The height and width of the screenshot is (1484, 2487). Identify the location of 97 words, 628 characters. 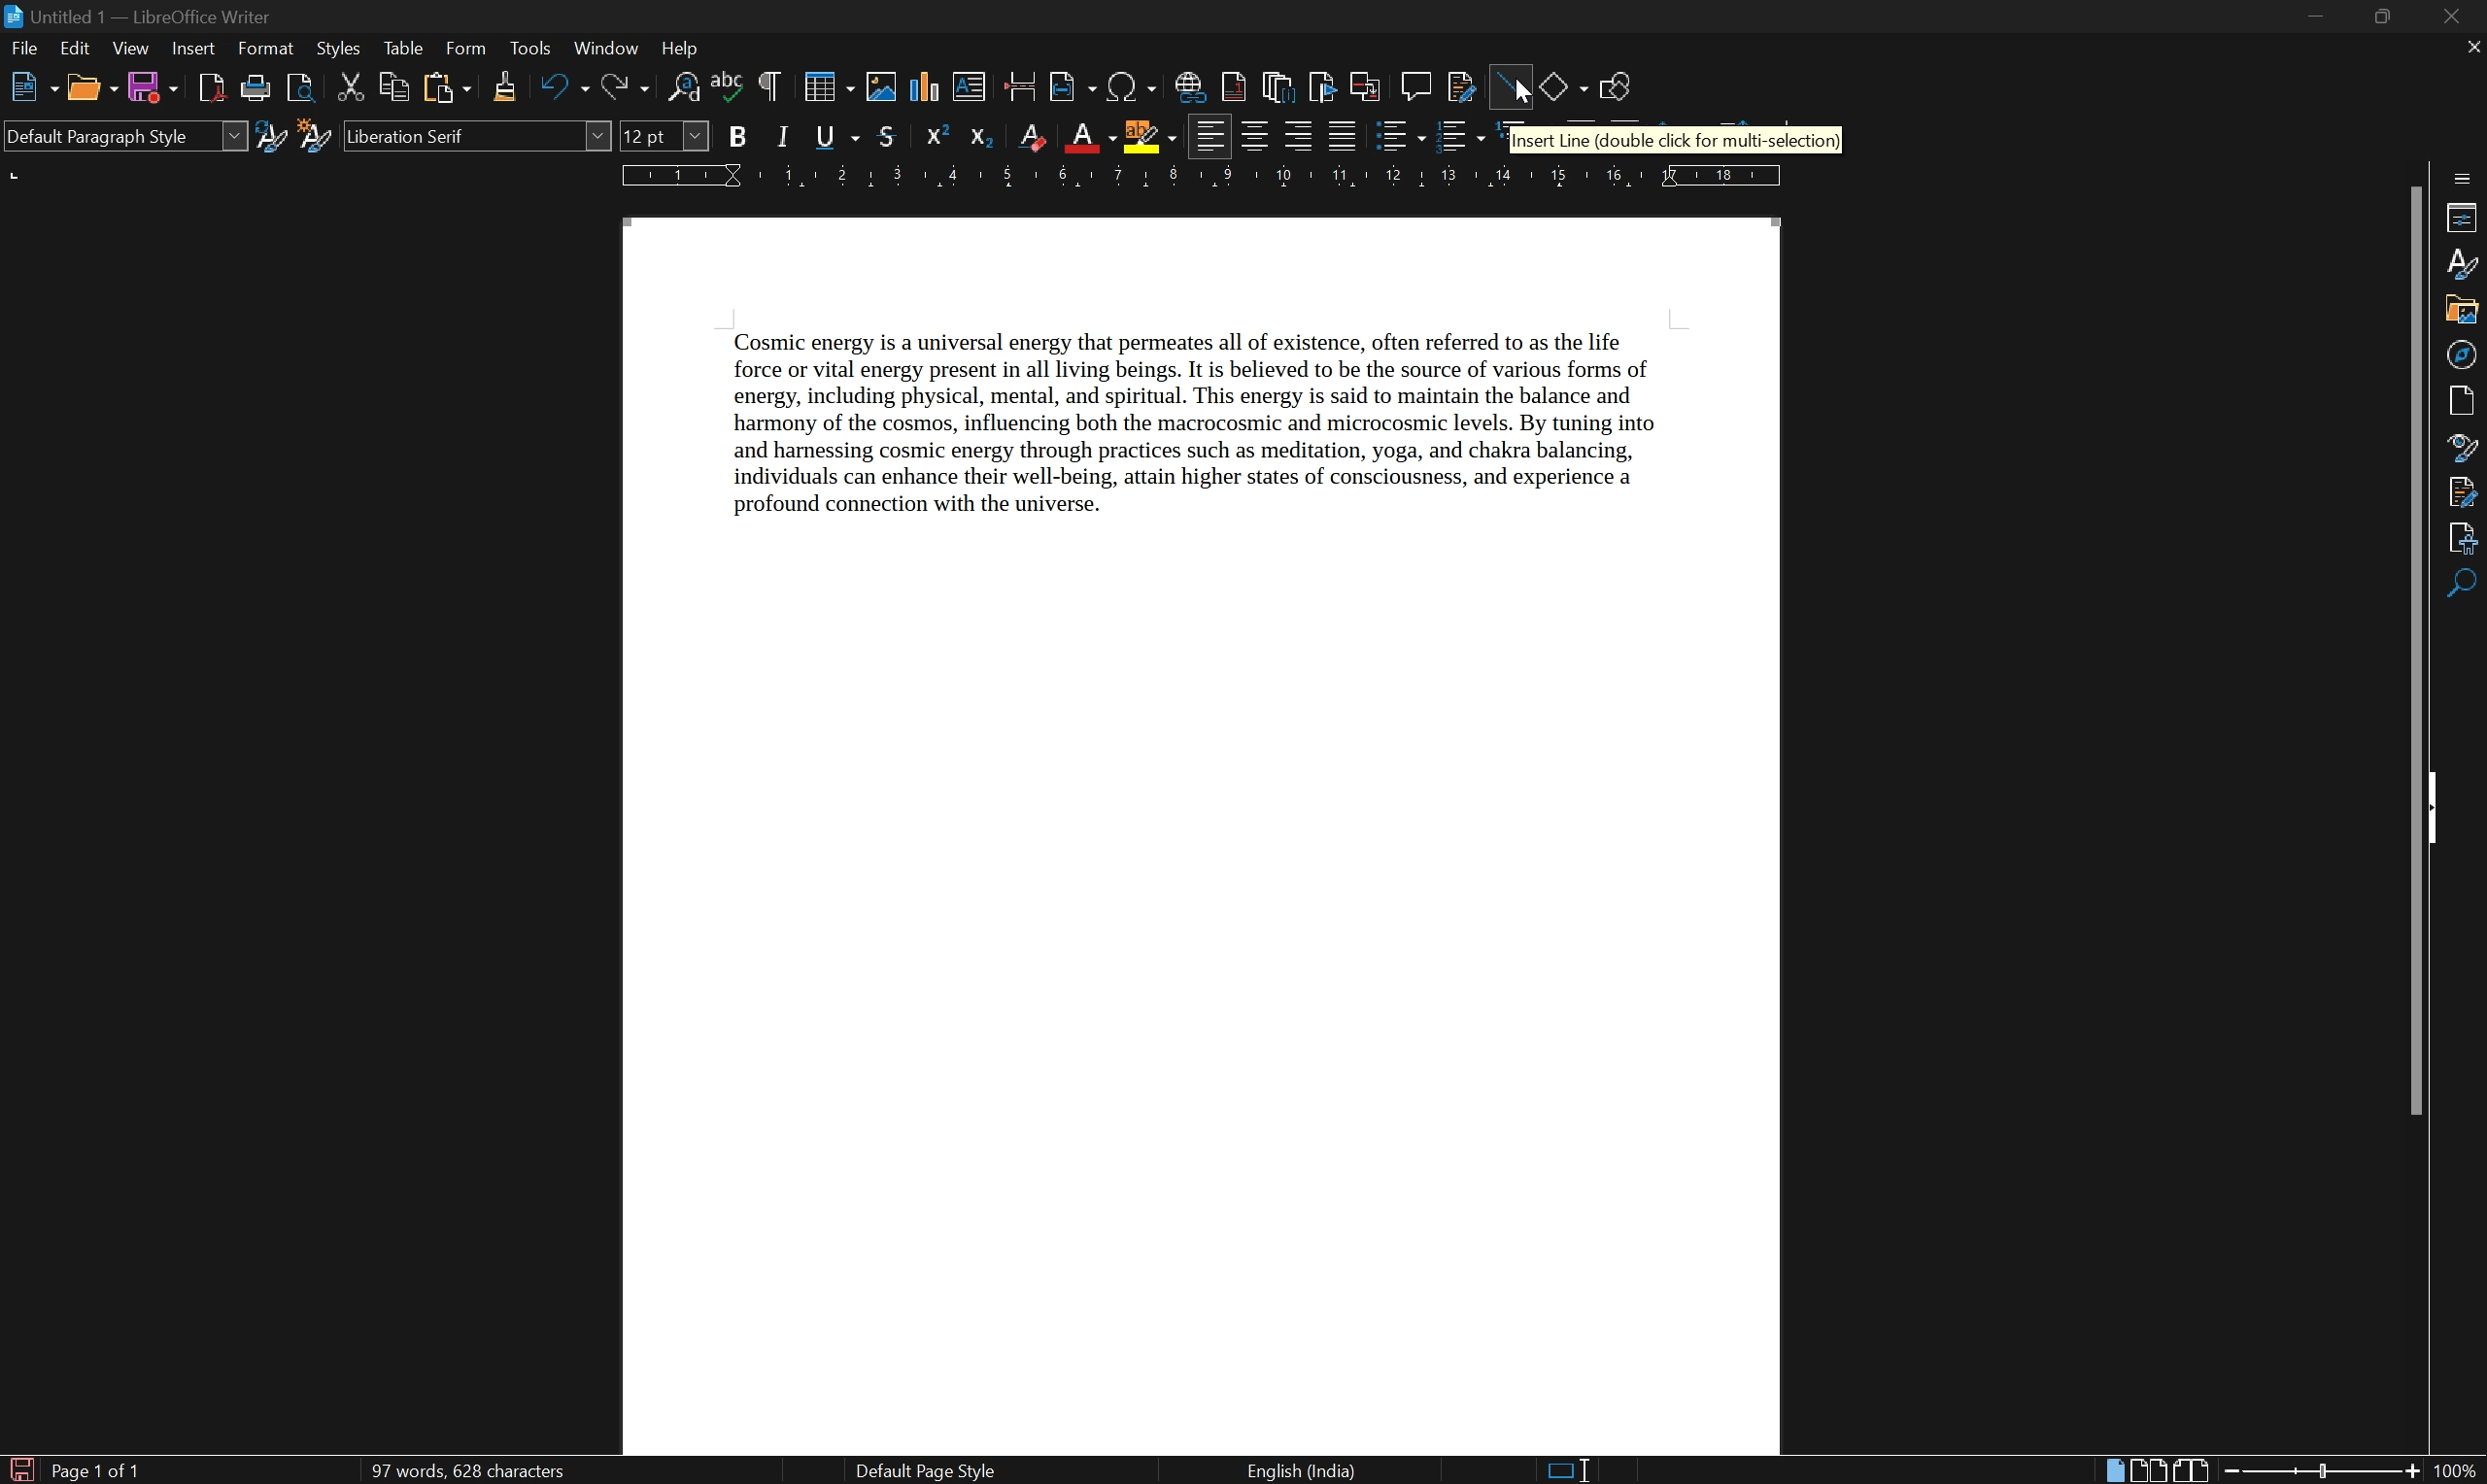
(466, 1472).